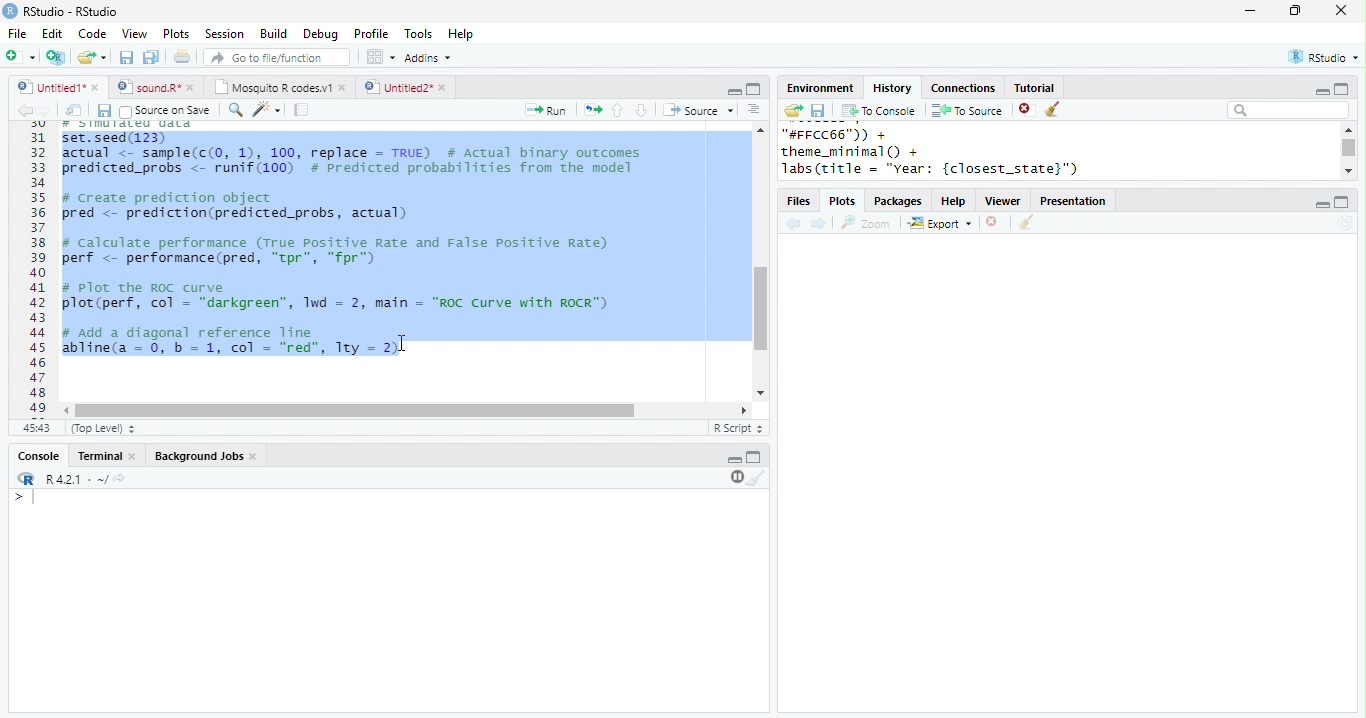 This screenshot has height=718, width=1366. I want to click on clear, so click(1054, 110).